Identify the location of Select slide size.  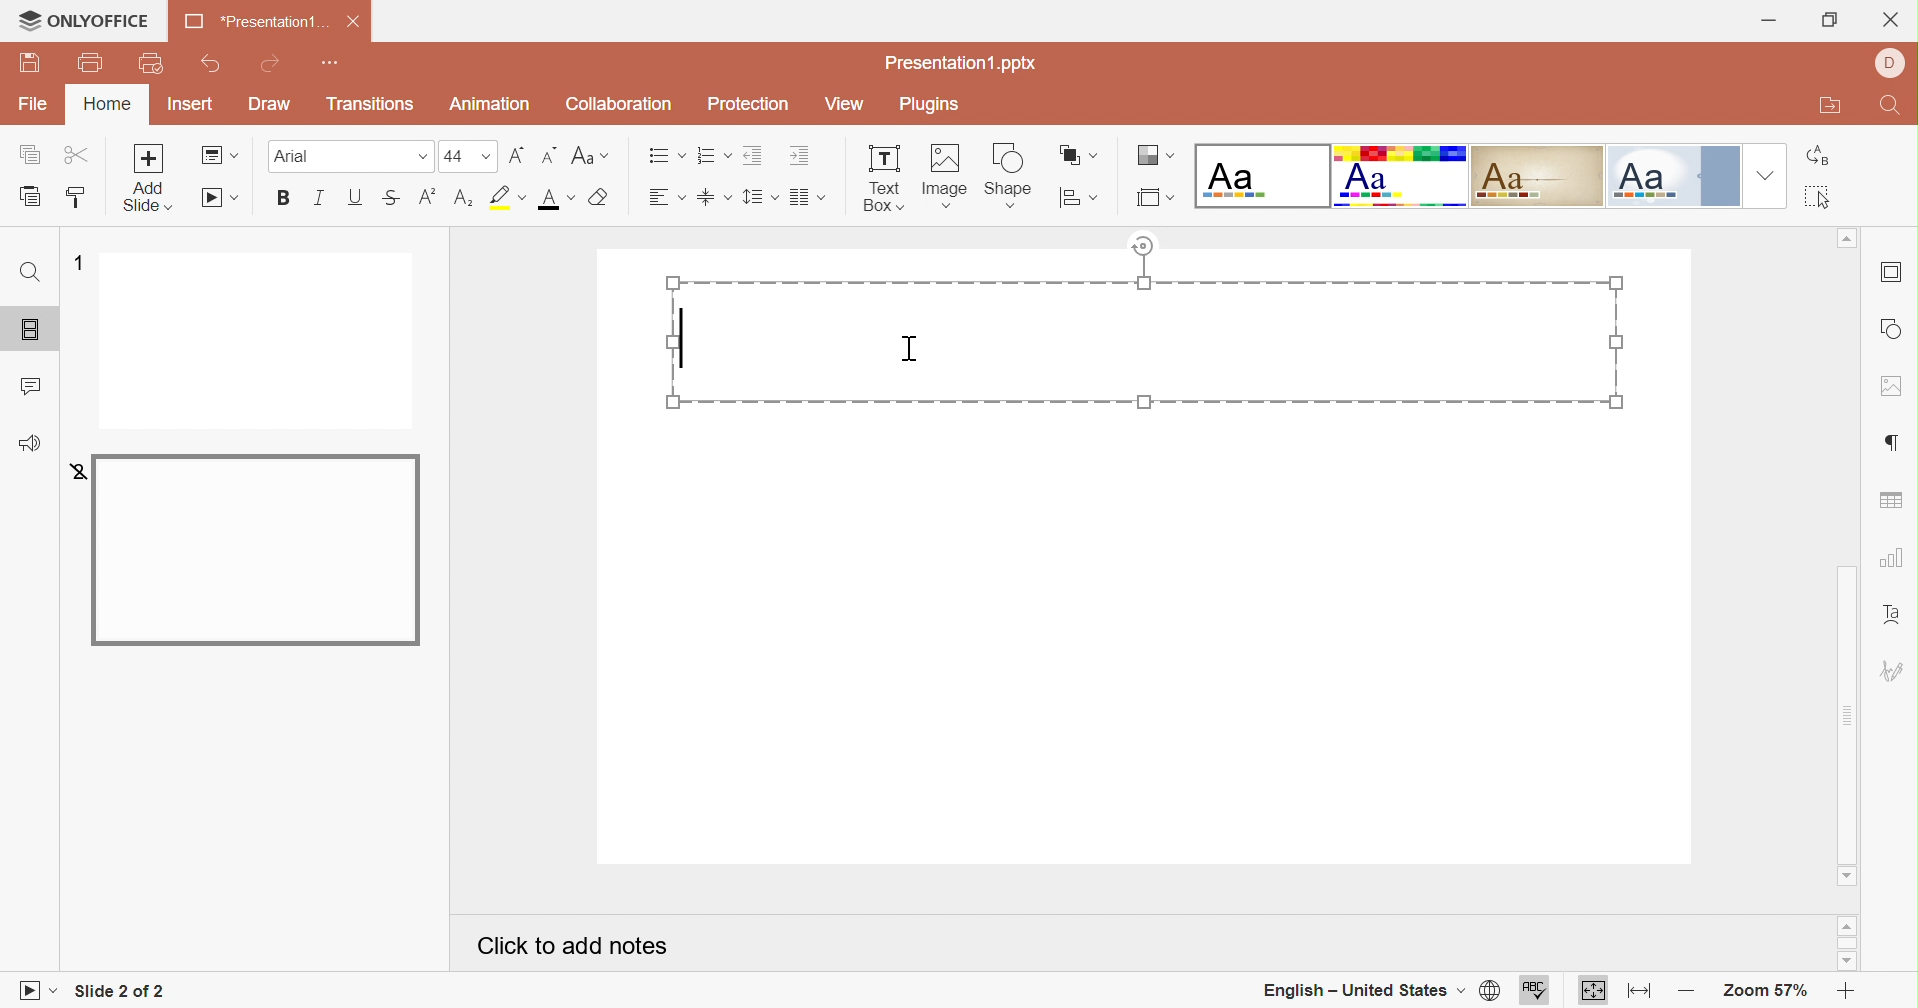
(1157, 200).